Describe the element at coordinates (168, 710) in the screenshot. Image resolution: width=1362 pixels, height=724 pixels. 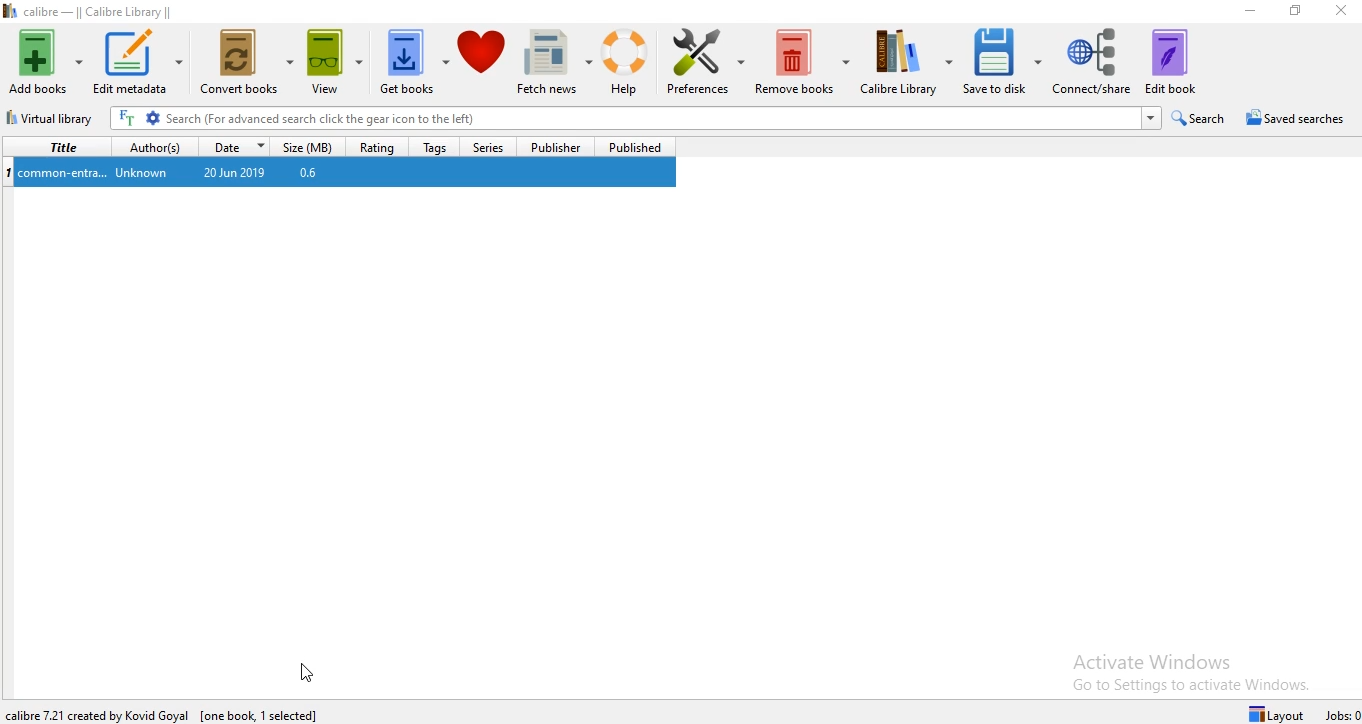
I see `calibre 7.2.1  created by David Goyal [0]` at that location.